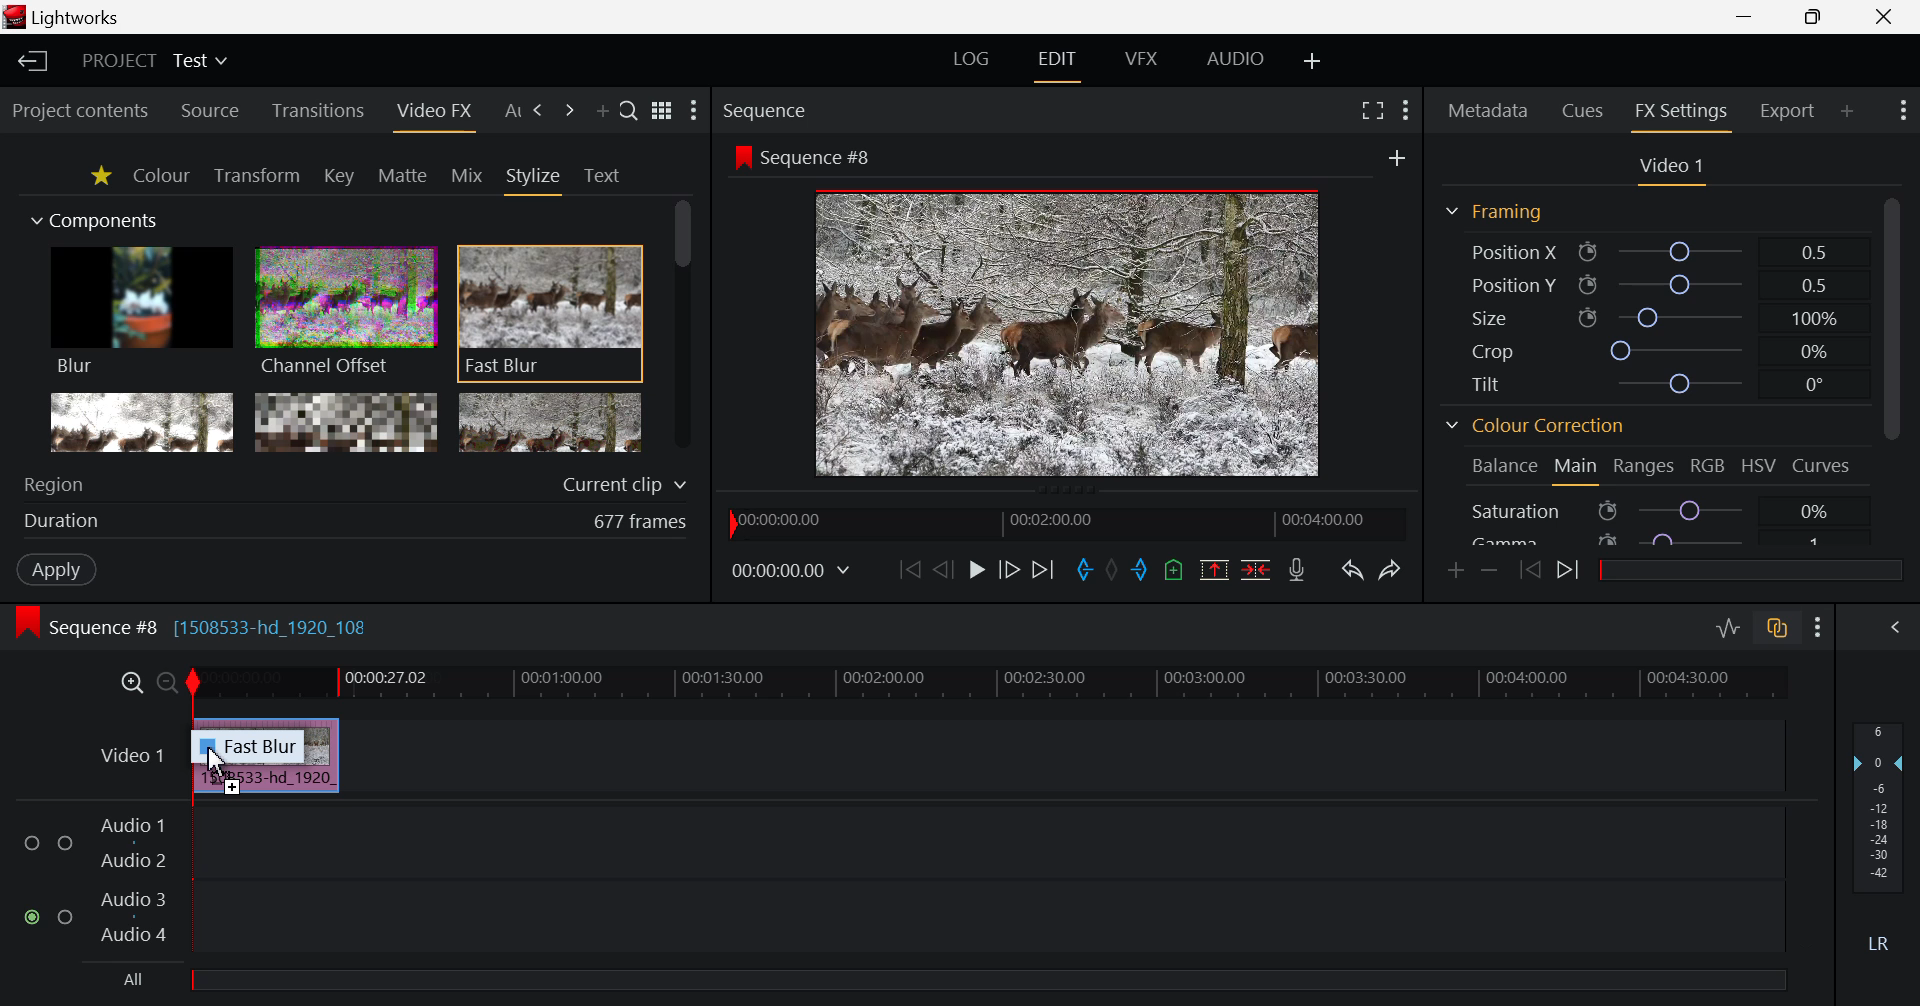 The image size is (1920, 1006). What do you see at coordinates (1574, 471) in the screenshot?
I see `Main Tab Open` at bounding box center [1574, 471].